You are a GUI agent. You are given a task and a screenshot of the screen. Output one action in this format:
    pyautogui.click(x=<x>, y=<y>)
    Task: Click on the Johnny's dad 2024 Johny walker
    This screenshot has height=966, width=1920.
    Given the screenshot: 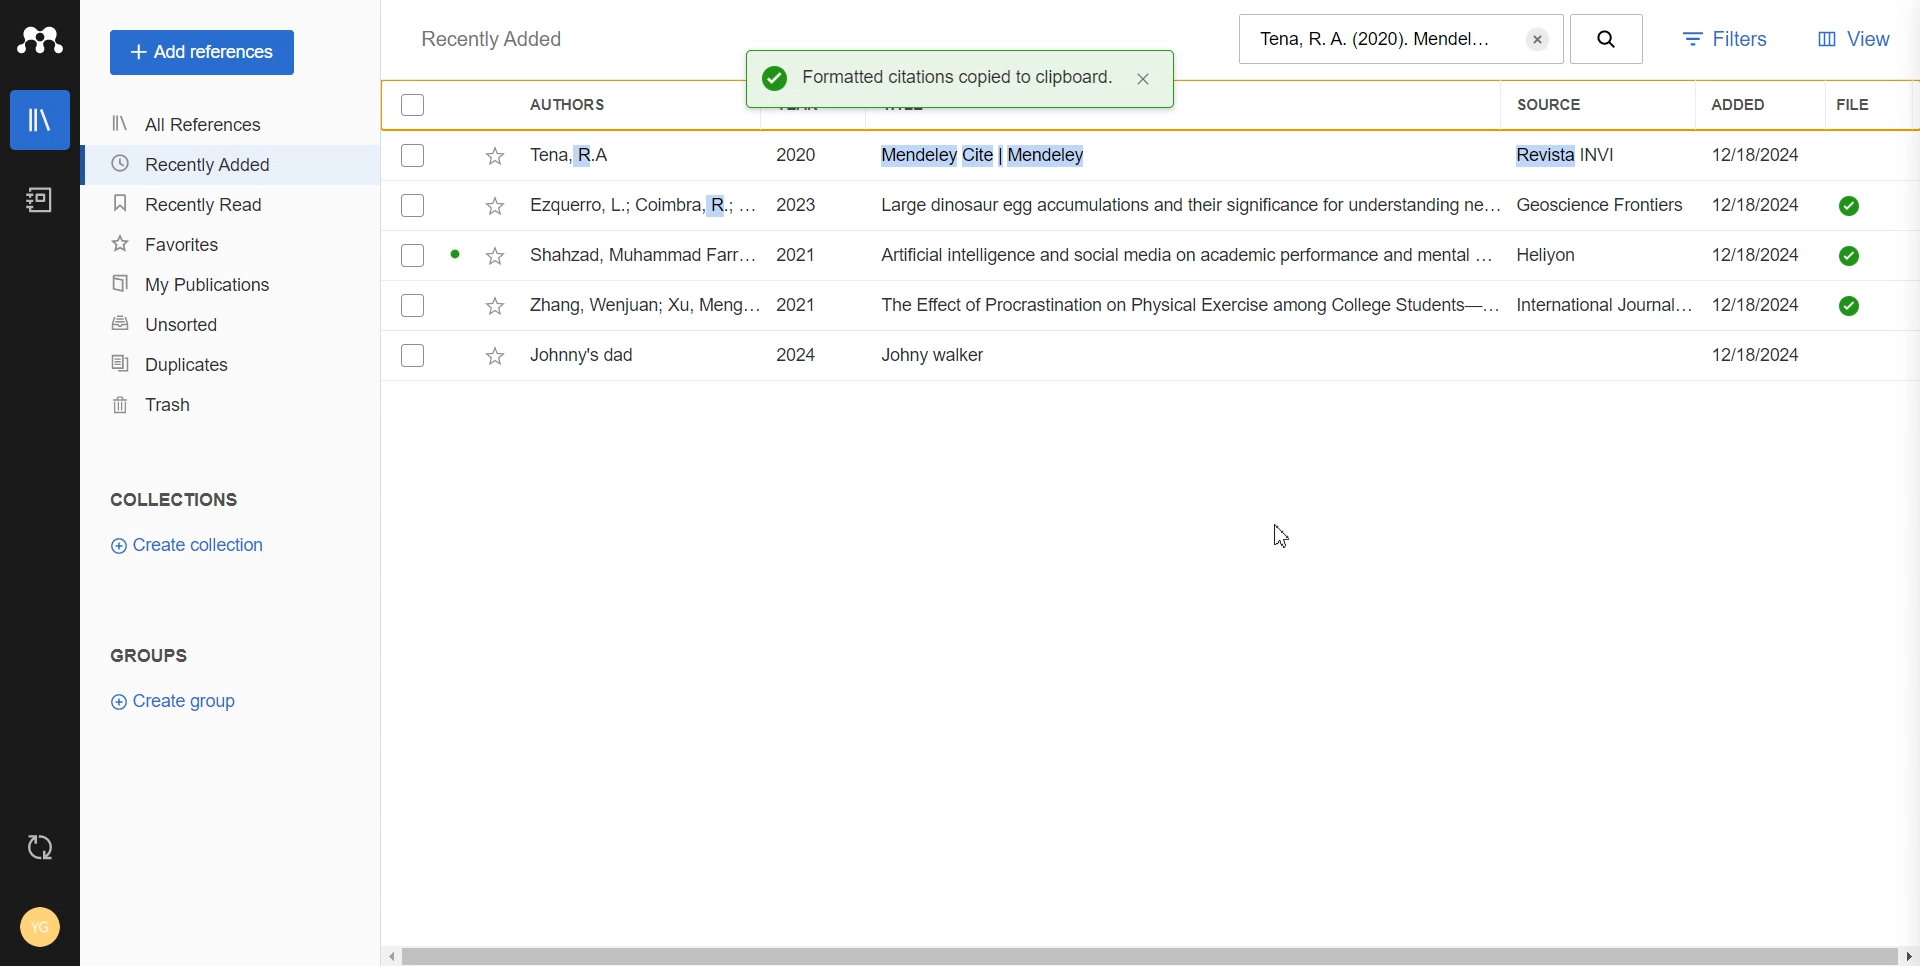 What is the action you would take?
    pyautogui.click(x=1110, y=354)
    